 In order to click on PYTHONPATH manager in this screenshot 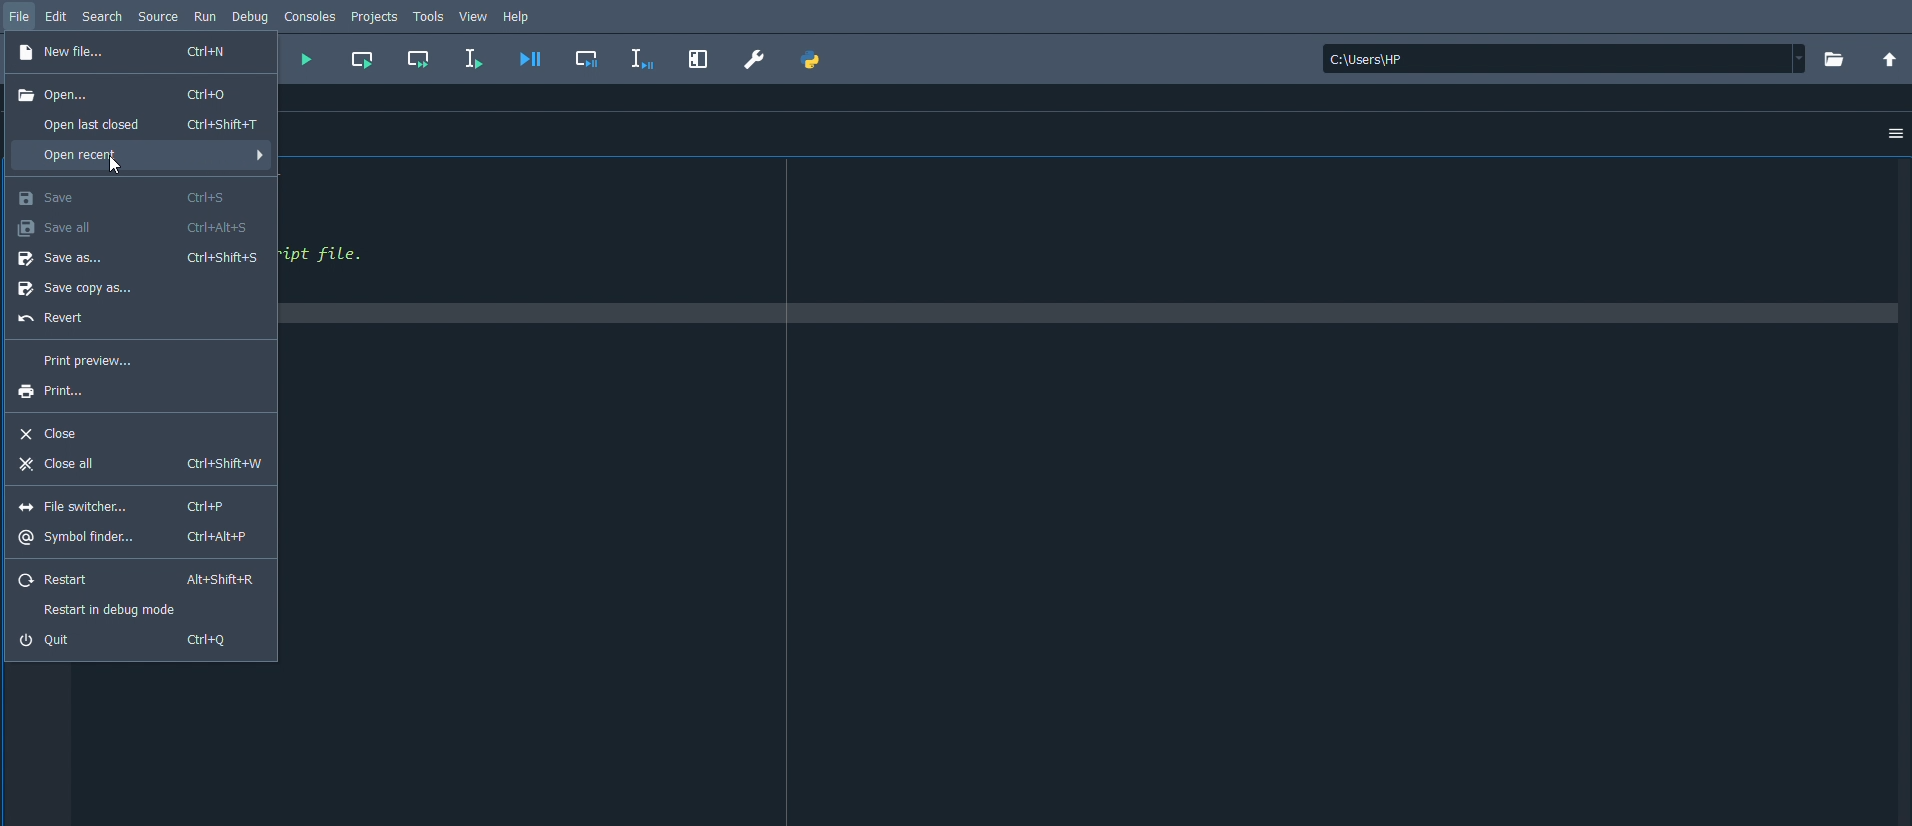, I will do `click(812, 60)`.